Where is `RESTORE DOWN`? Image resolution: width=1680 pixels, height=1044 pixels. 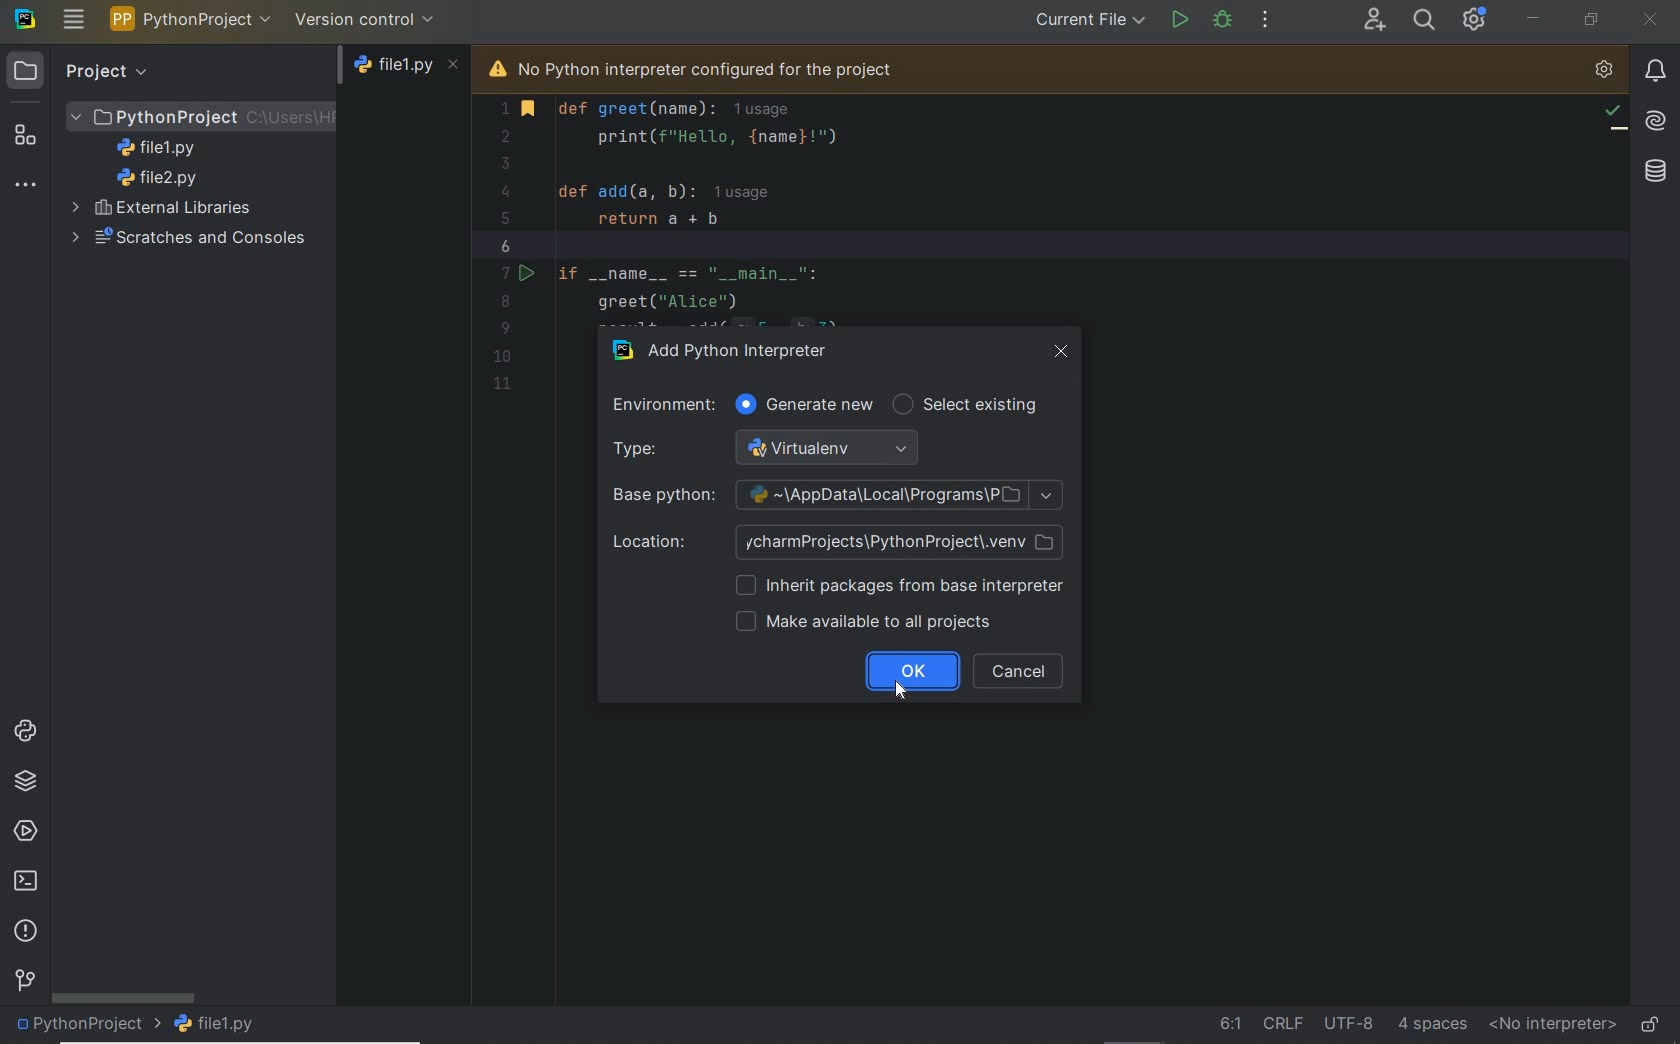
RESTORE DOWN is located at coordinates (1590, 19).